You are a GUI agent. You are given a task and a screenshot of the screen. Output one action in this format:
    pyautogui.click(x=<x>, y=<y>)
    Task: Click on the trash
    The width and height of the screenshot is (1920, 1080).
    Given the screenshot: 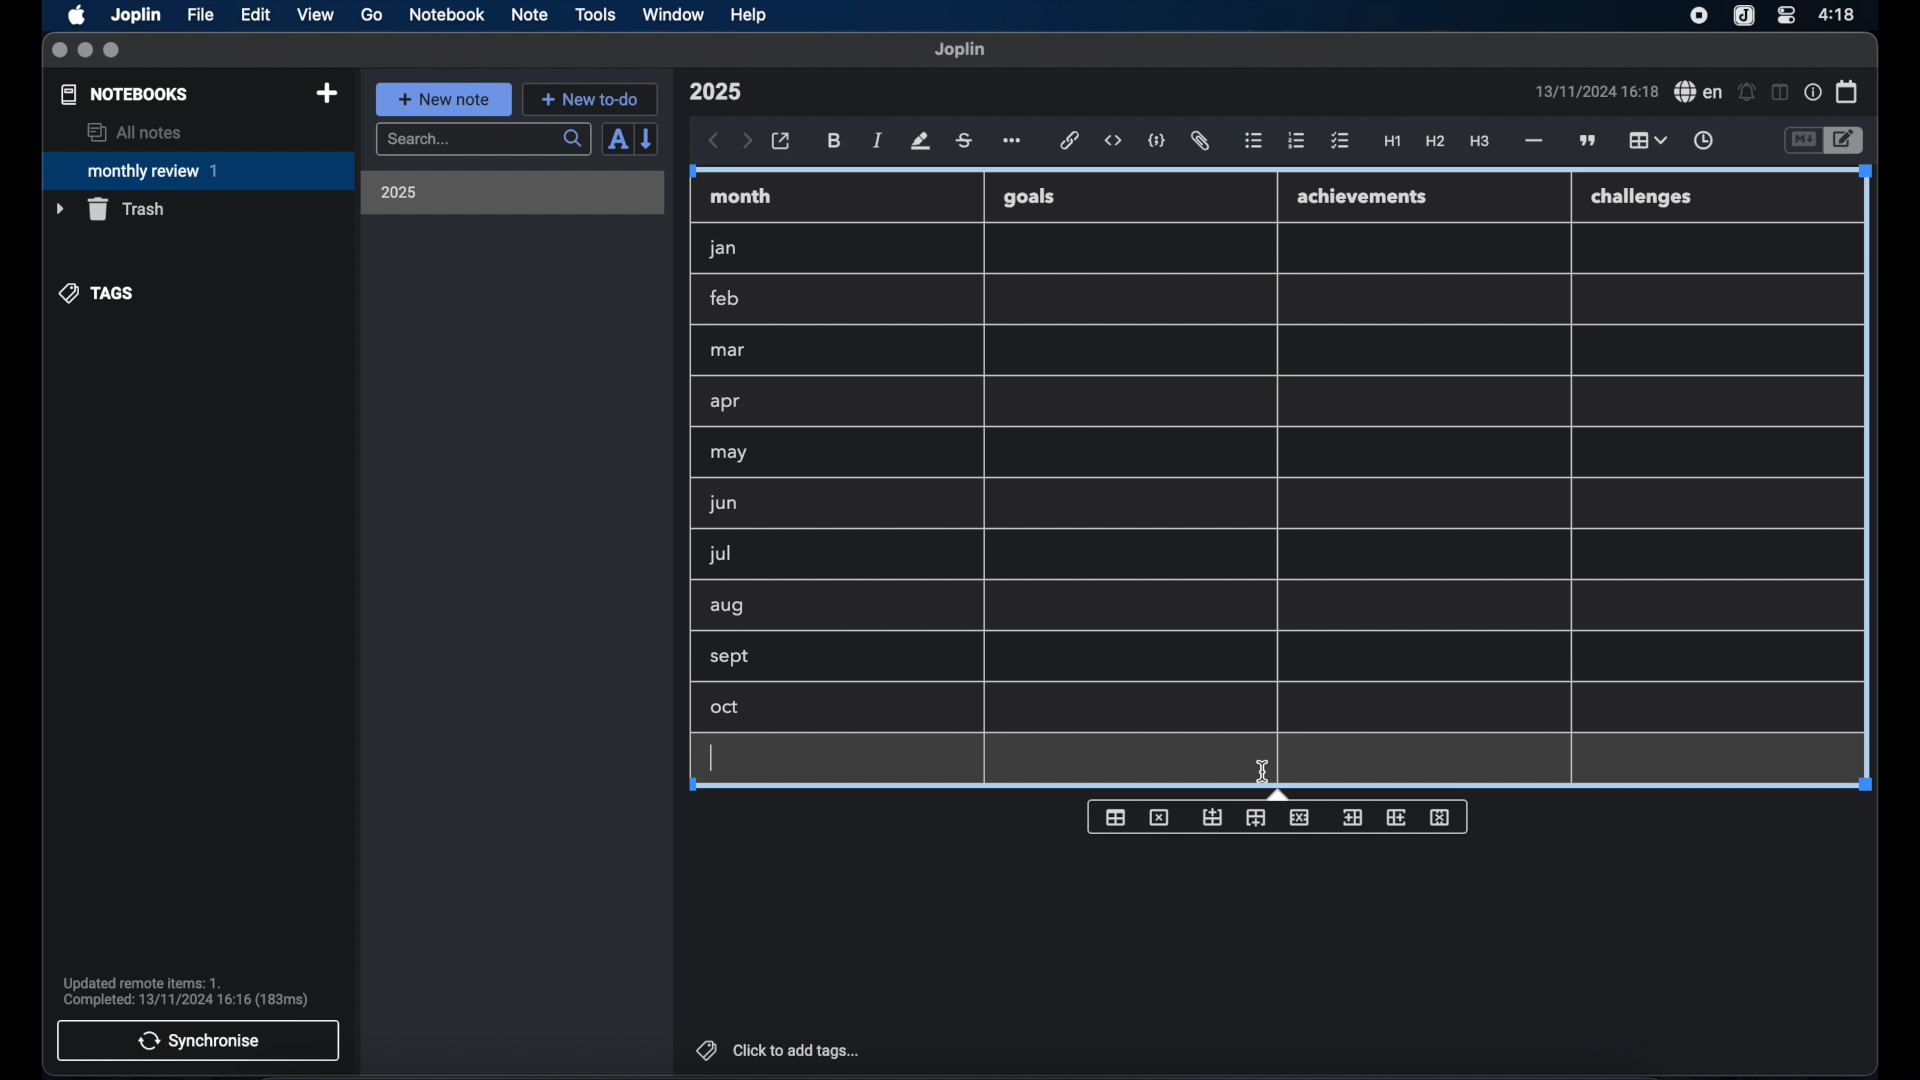 What is the action you would take?
    pyautogui.click(x=110, y=209)
    